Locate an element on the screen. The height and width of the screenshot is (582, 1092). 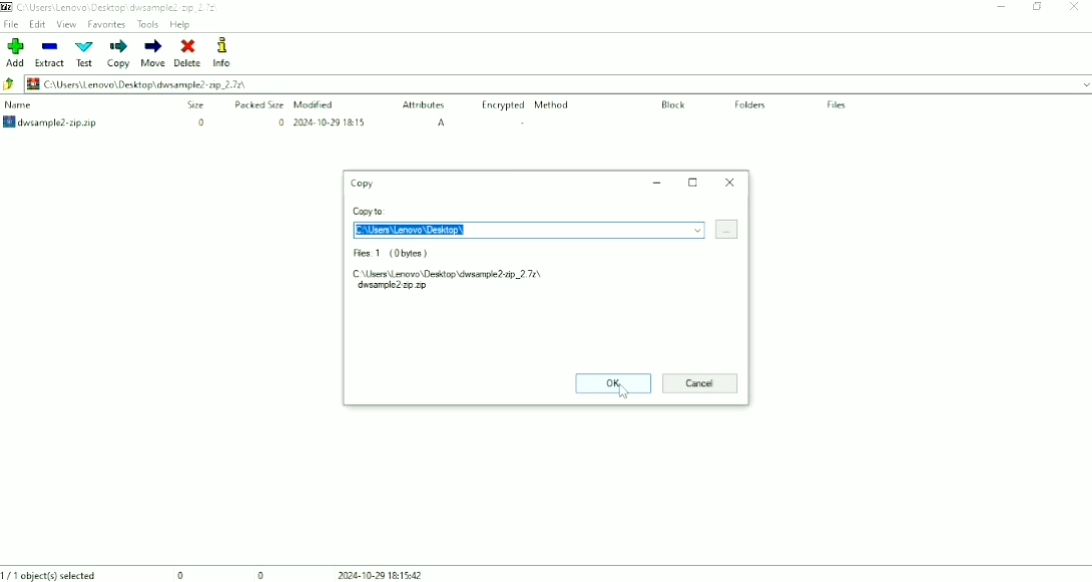
2024-10-29 18:15:42 is located at coordinates (389, 575).